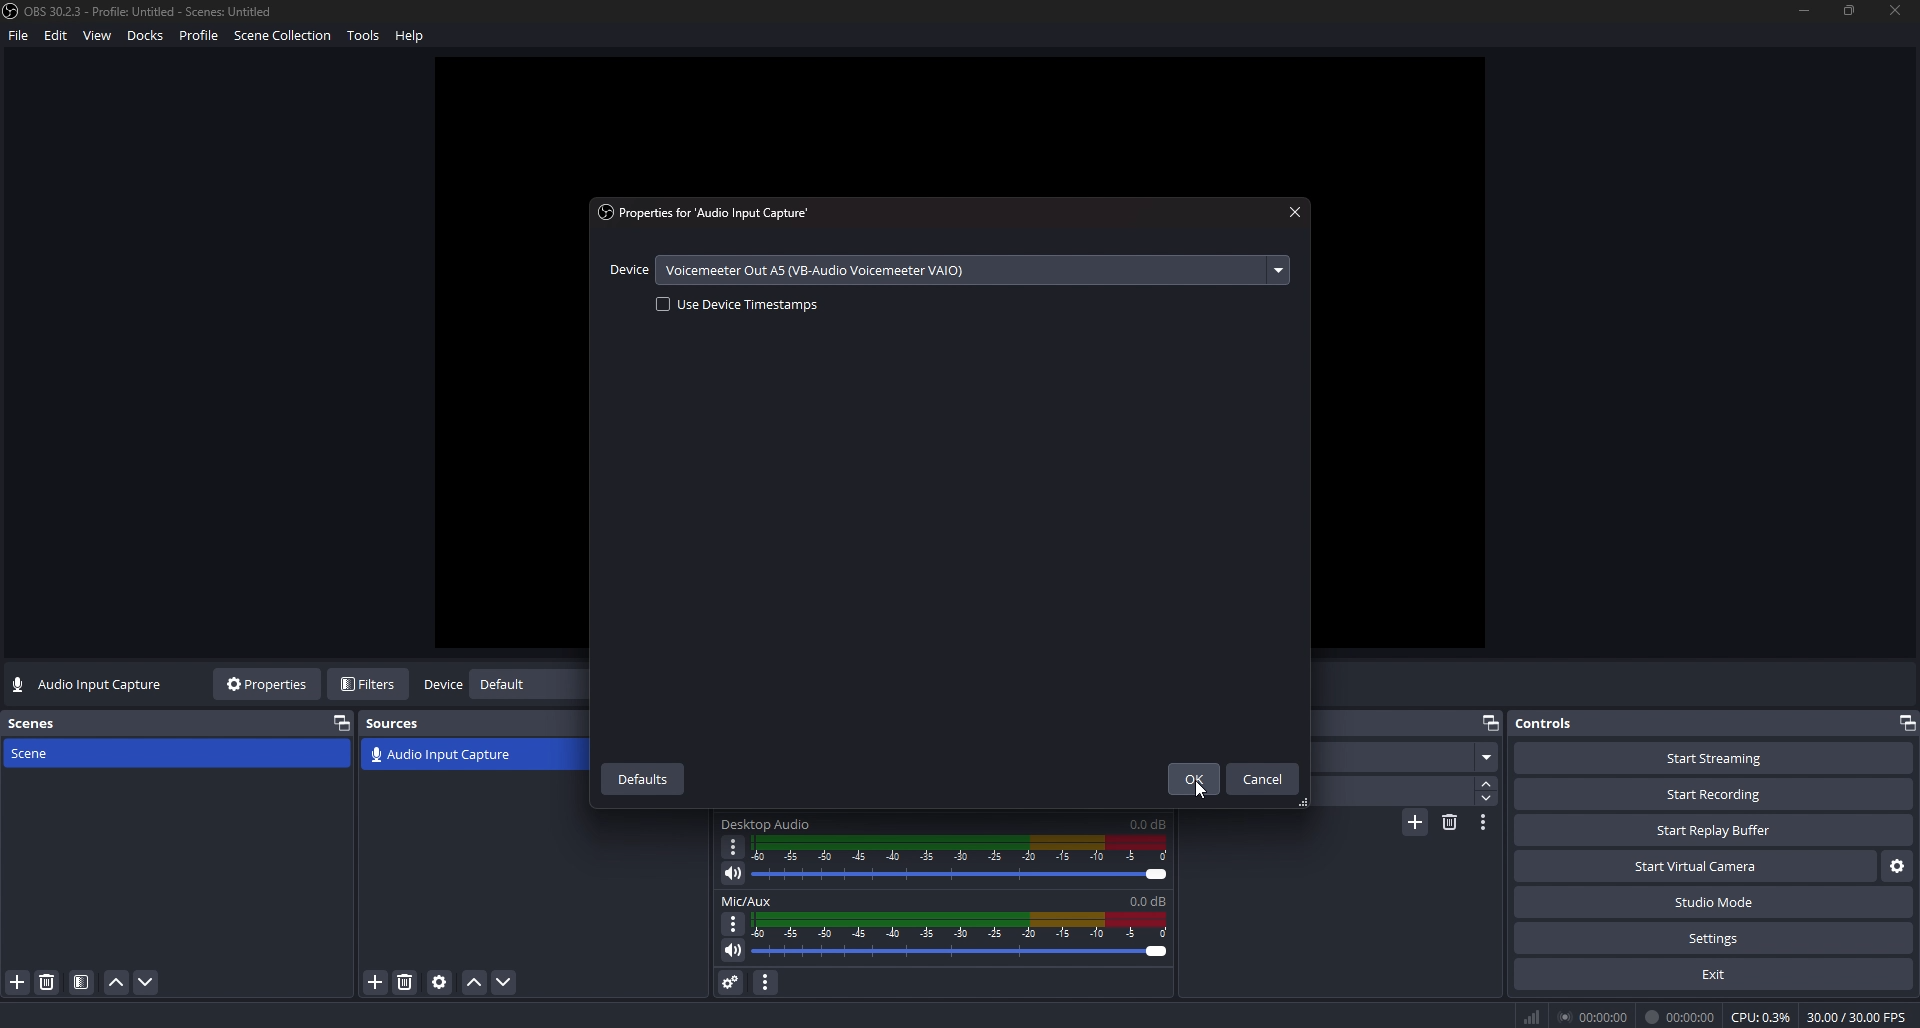 Image resolution: width=1920 pixels, height=1028 pixels. I want to click on ok, so click(1191, 780).